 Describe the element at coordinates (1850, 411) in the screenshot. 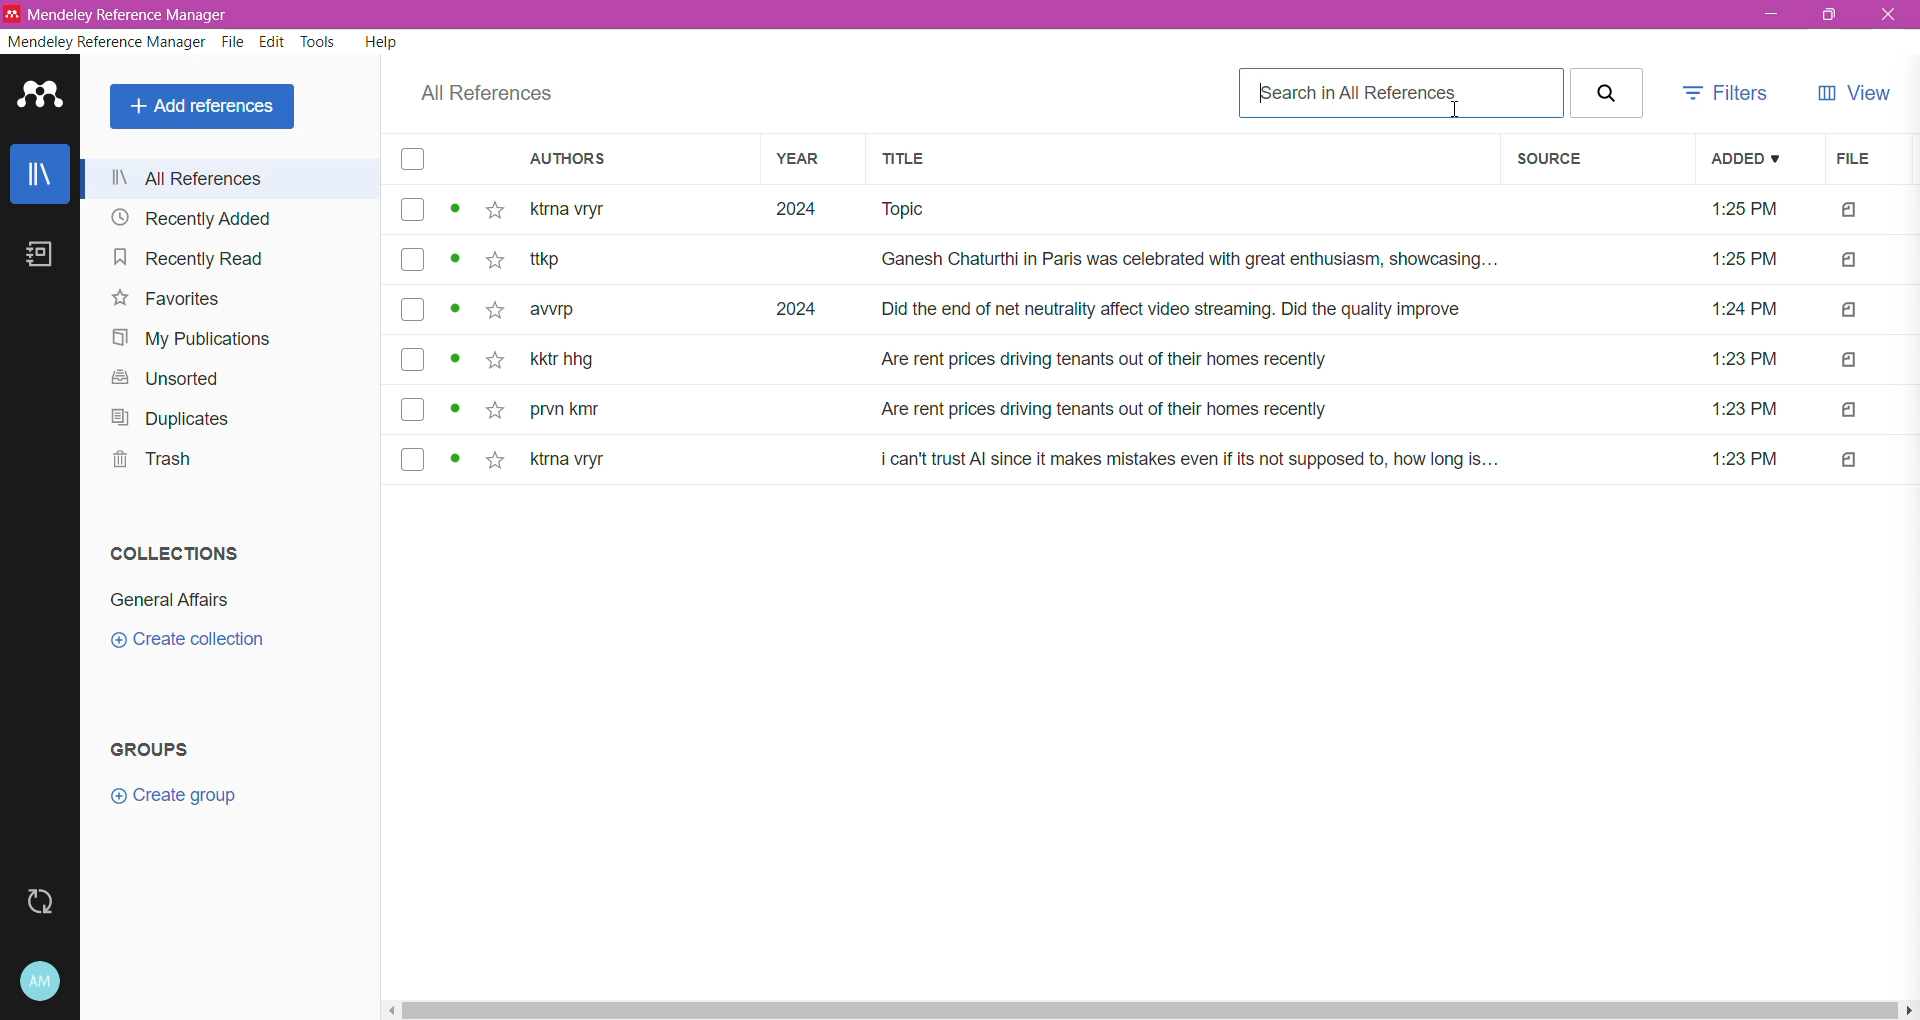

I see `file type` at that location.